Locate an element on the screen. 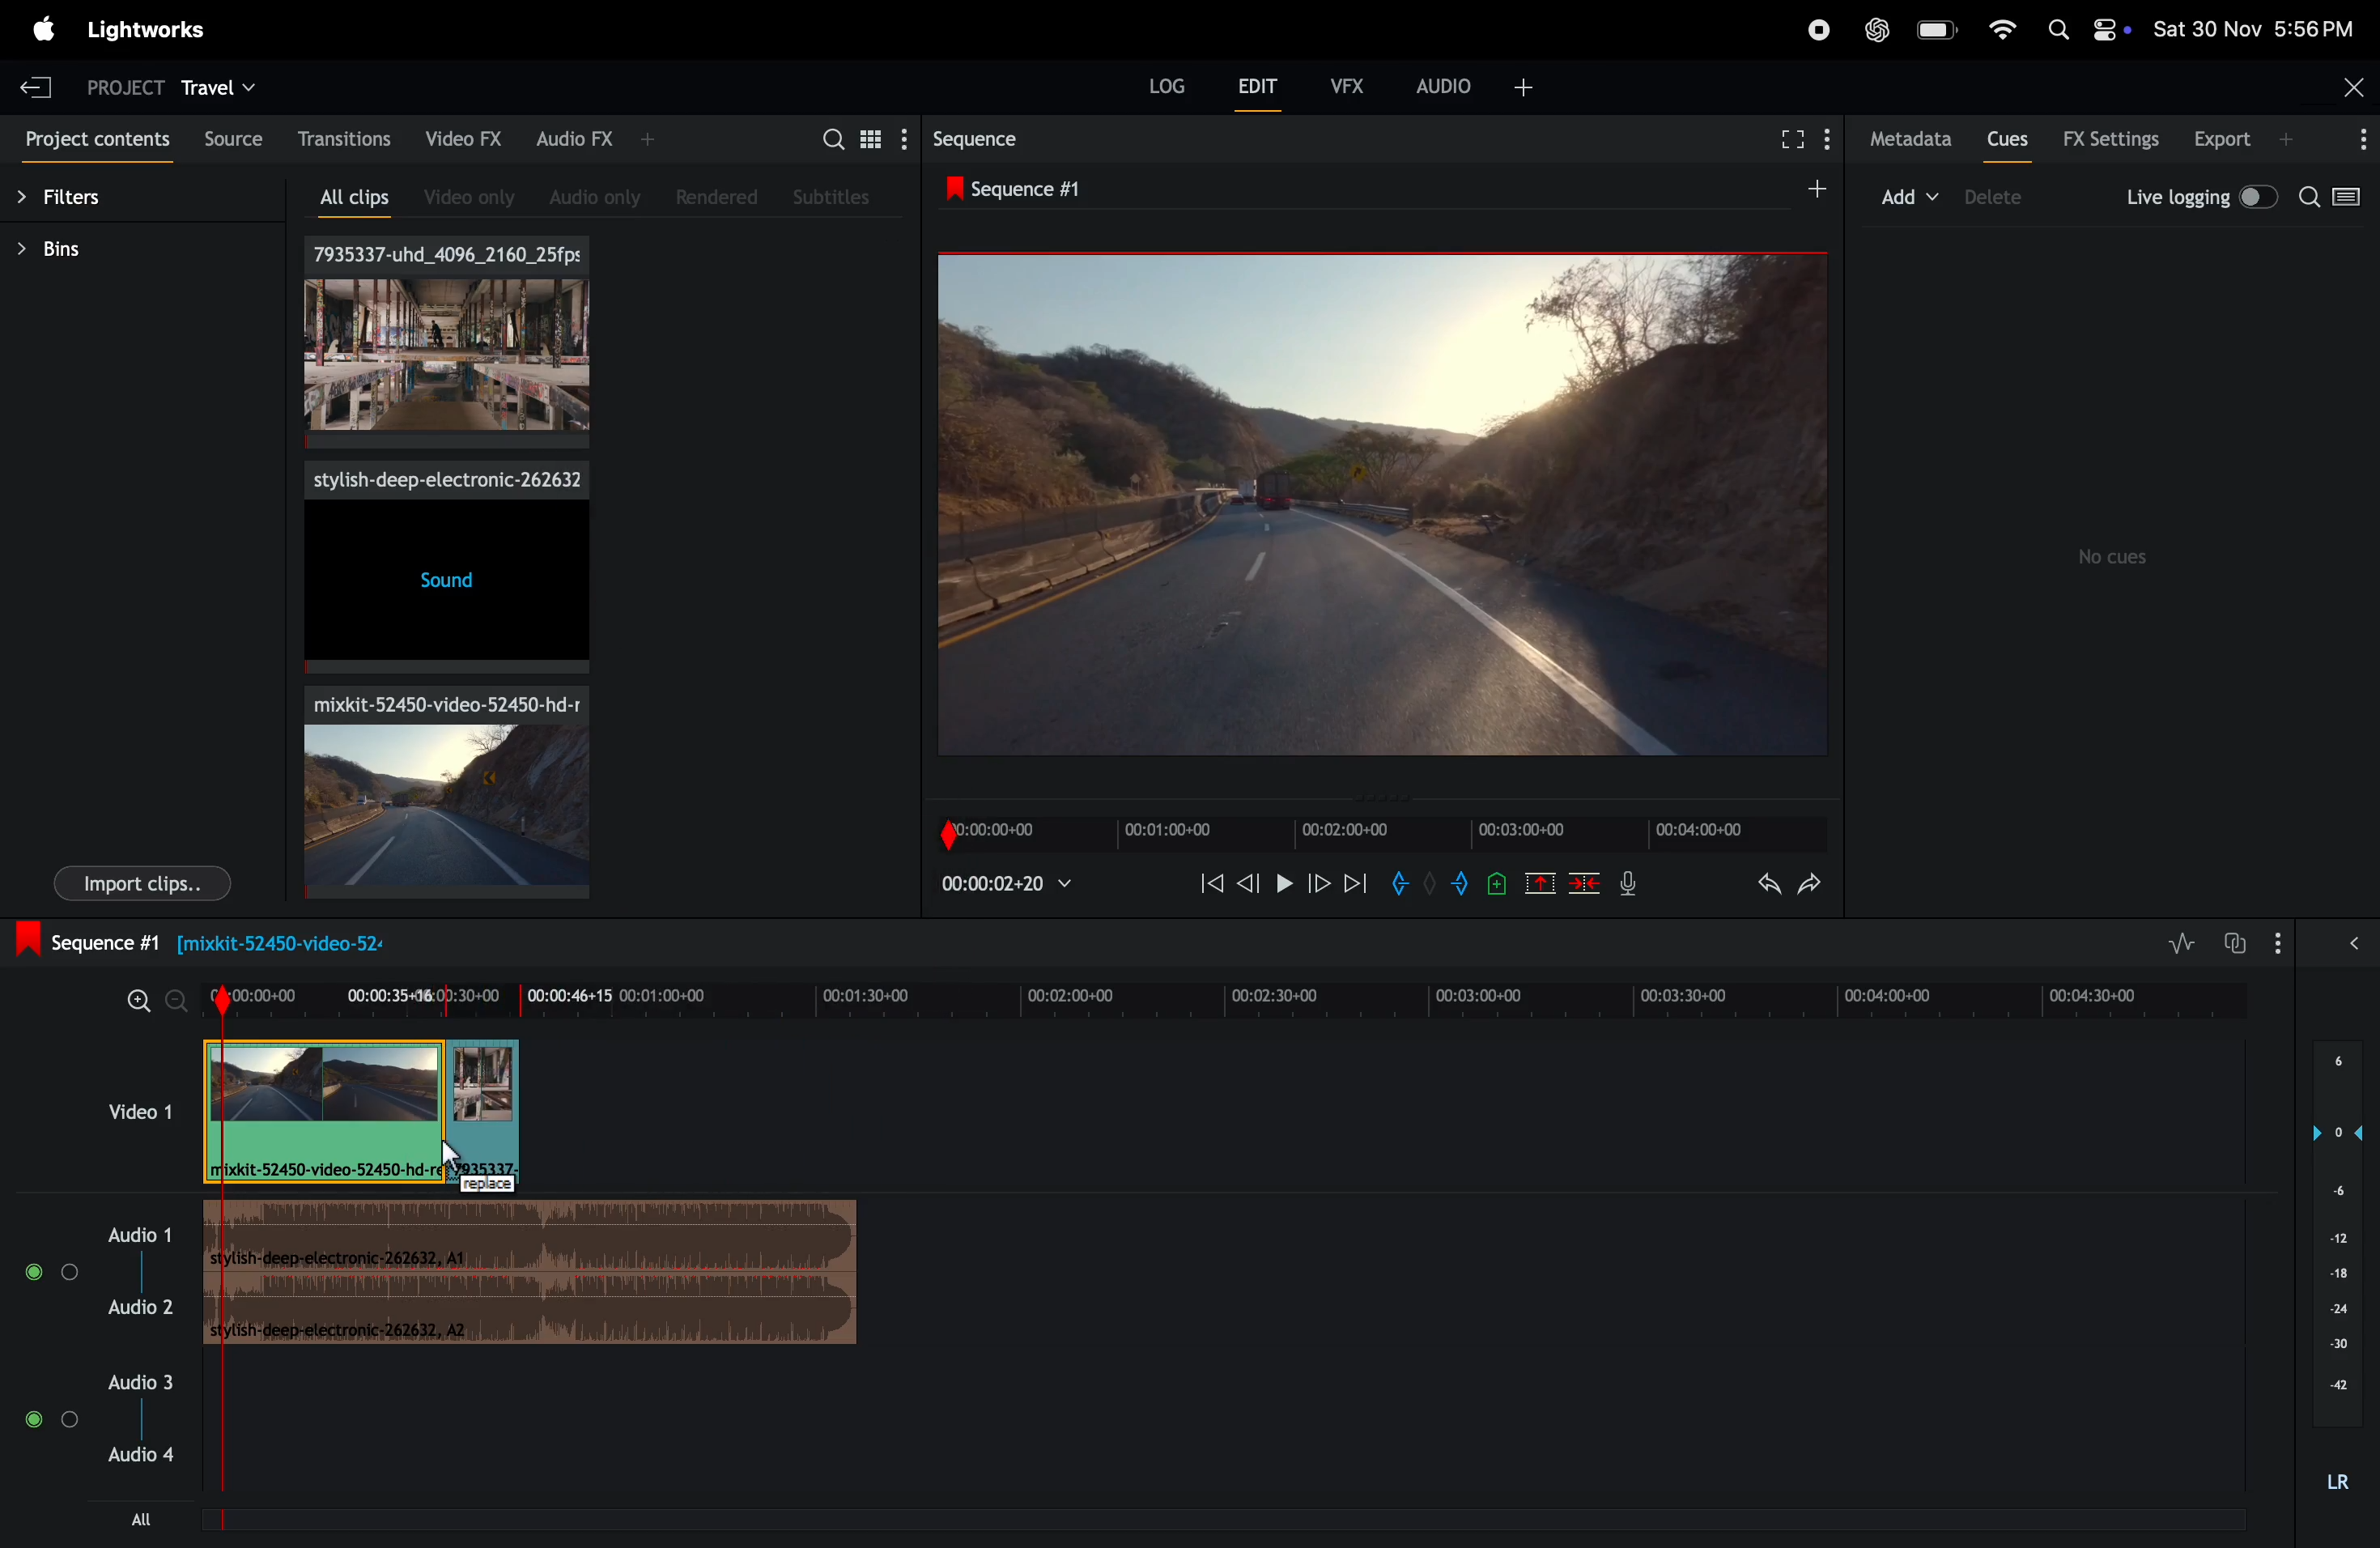  import clips is located at coordinates (142, 885).